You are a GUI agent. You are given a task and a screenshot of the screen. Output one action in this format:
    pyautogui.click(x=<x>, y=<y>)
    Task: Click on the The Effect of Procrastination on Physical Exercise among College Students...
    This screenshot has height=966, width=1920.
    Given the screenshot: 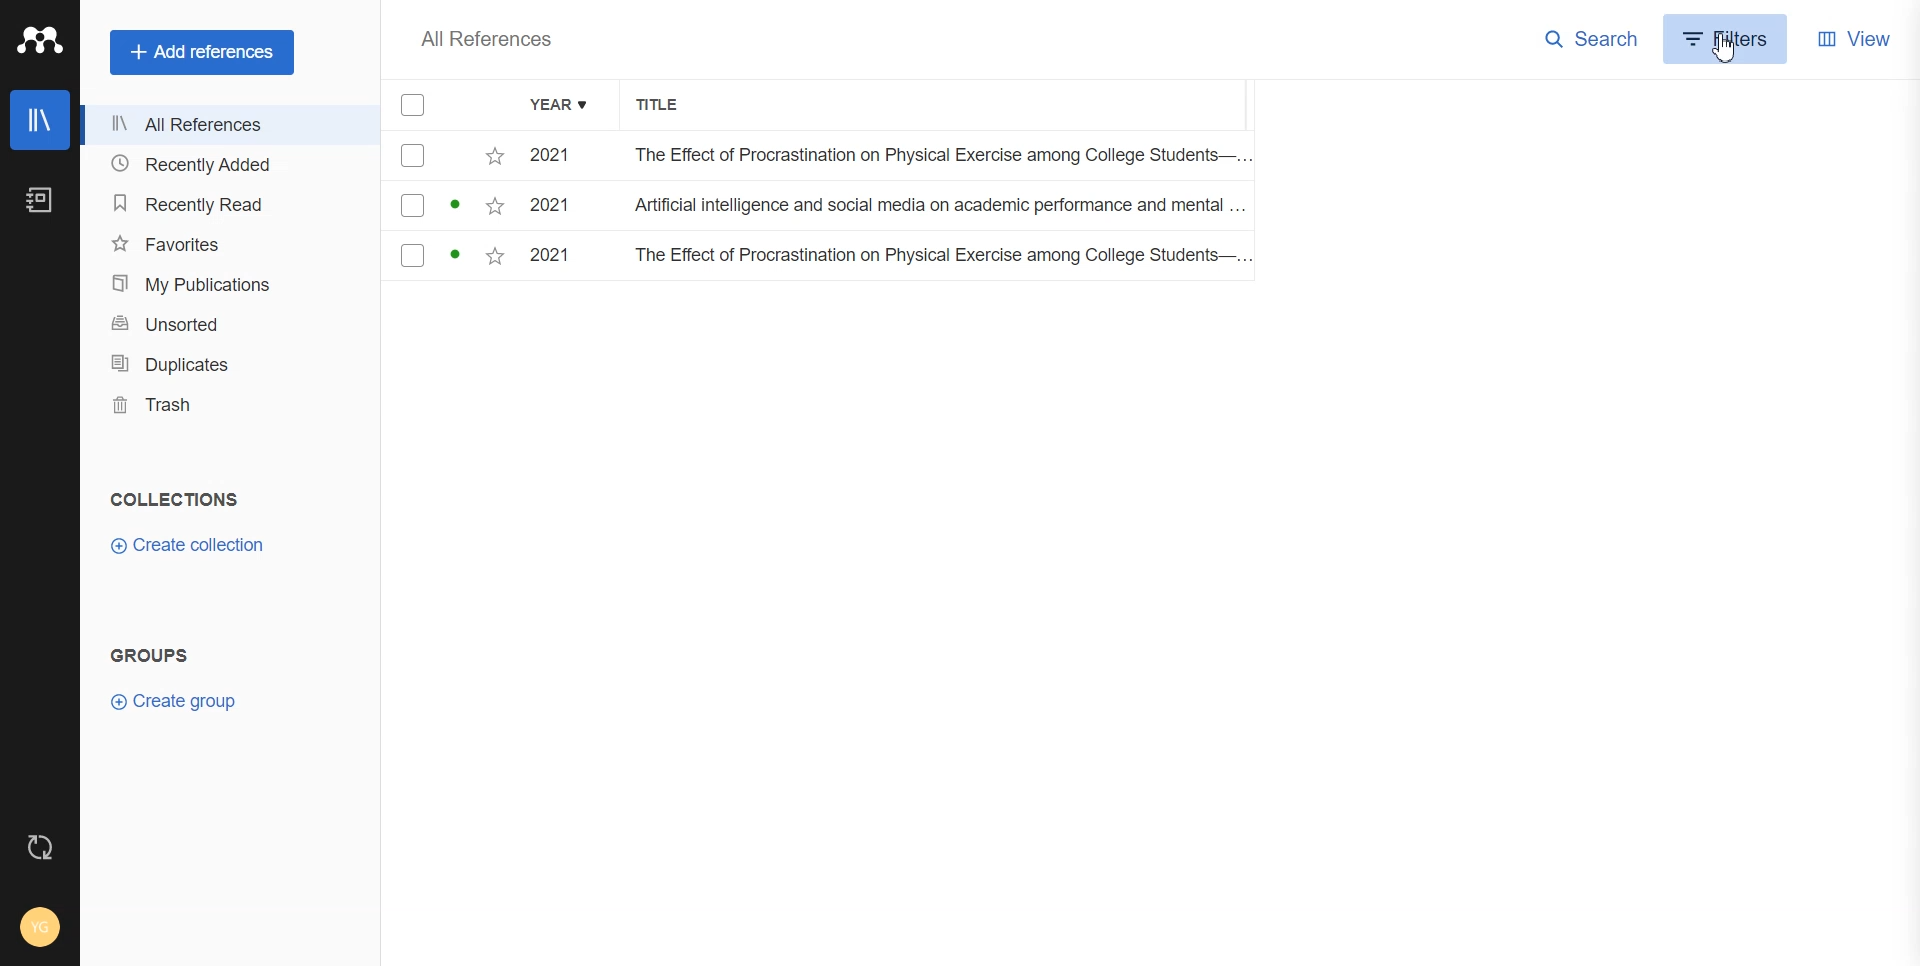 What is the action you would take?
    pyautogui.click(x=938, y=258)
    